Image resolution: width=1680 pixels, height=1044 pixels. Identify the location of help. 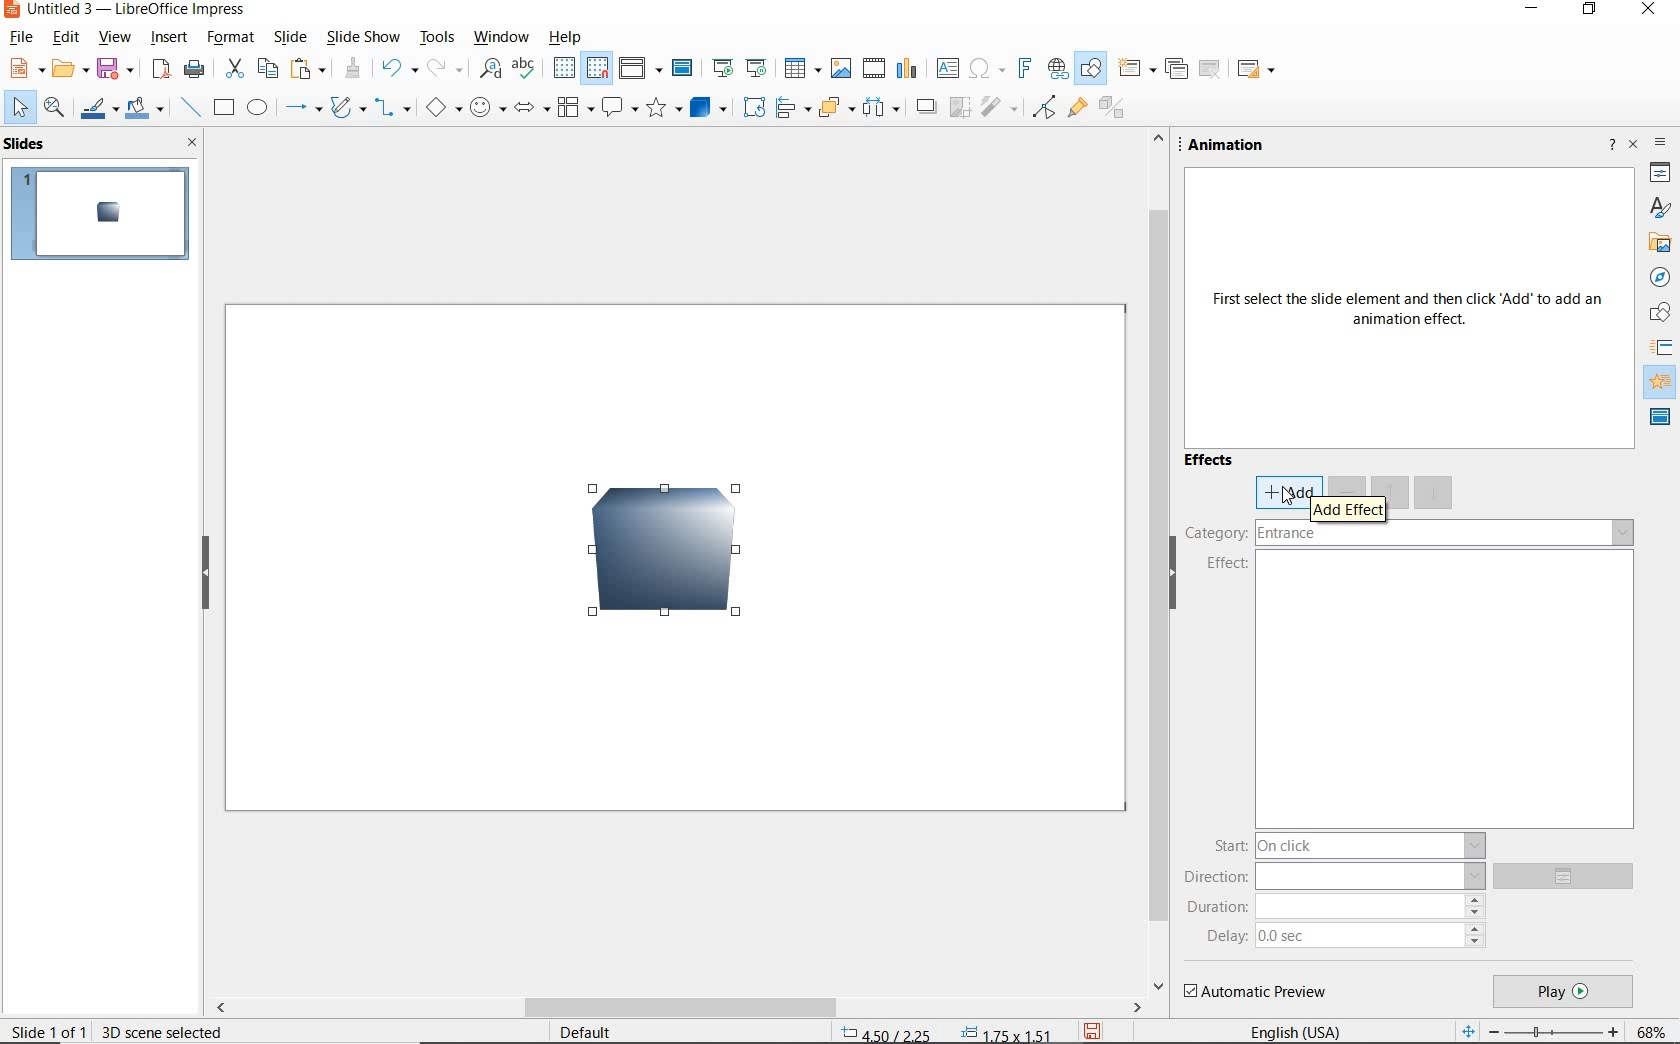
(562, 38).